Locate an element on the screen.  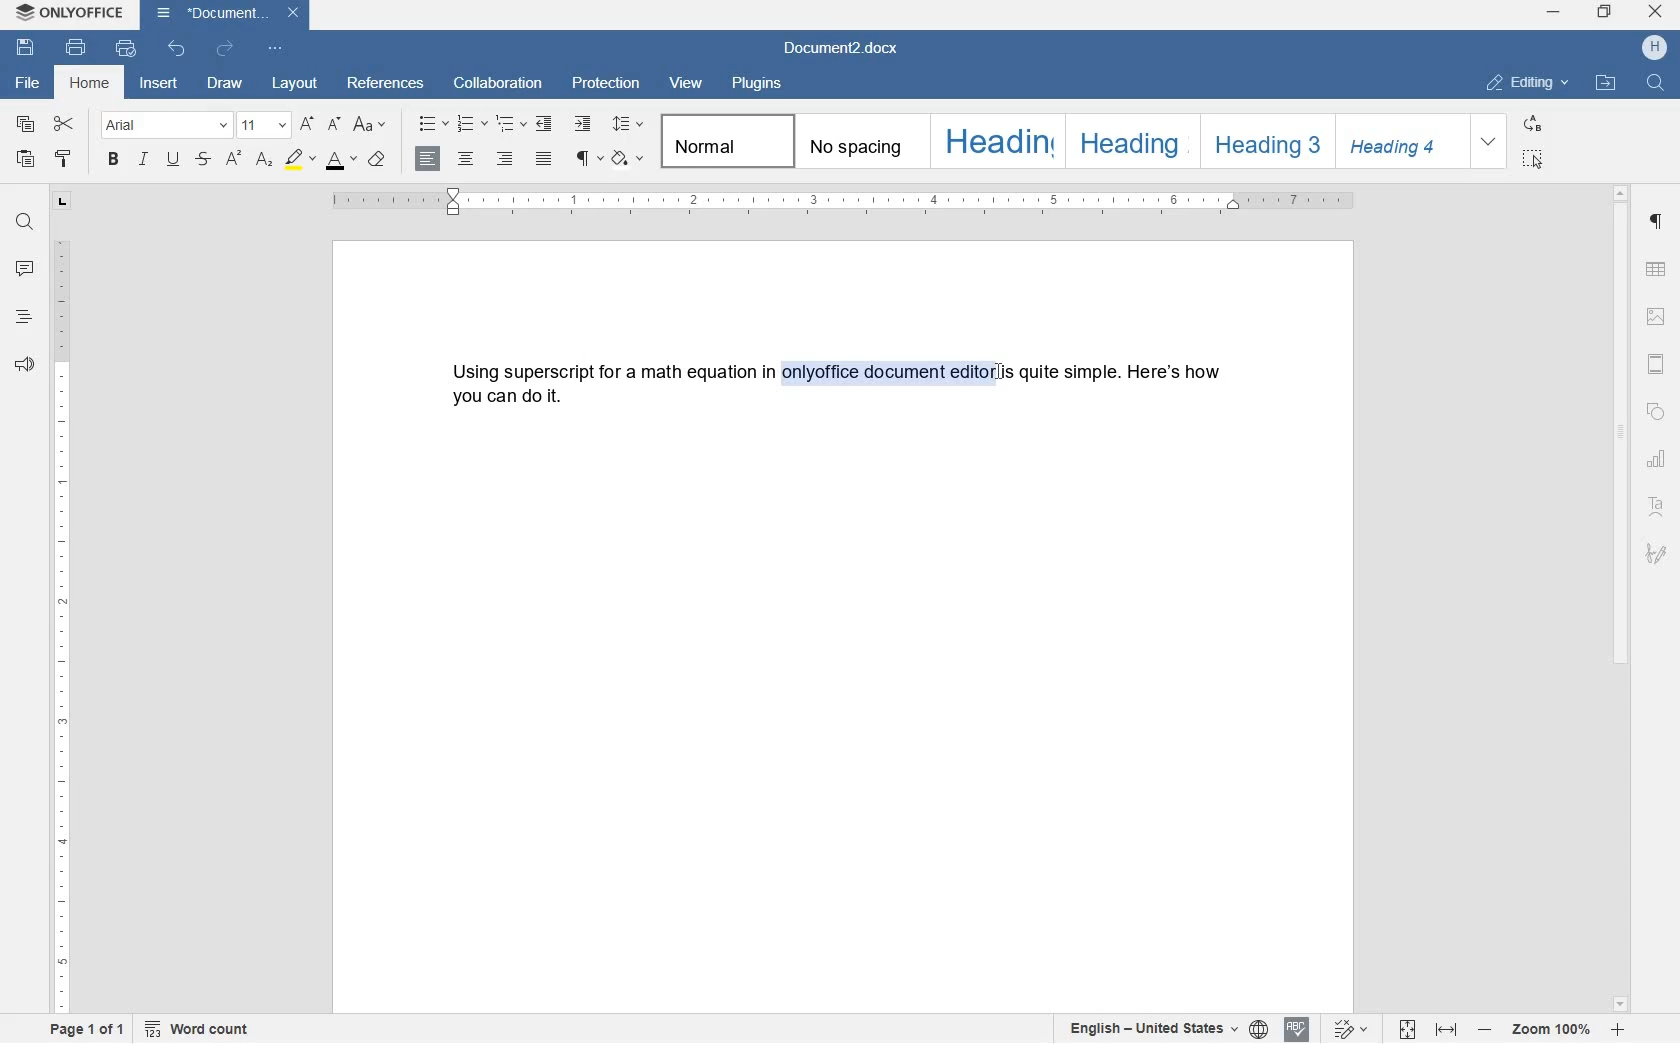
numbering is located at coordinates (471, 123).